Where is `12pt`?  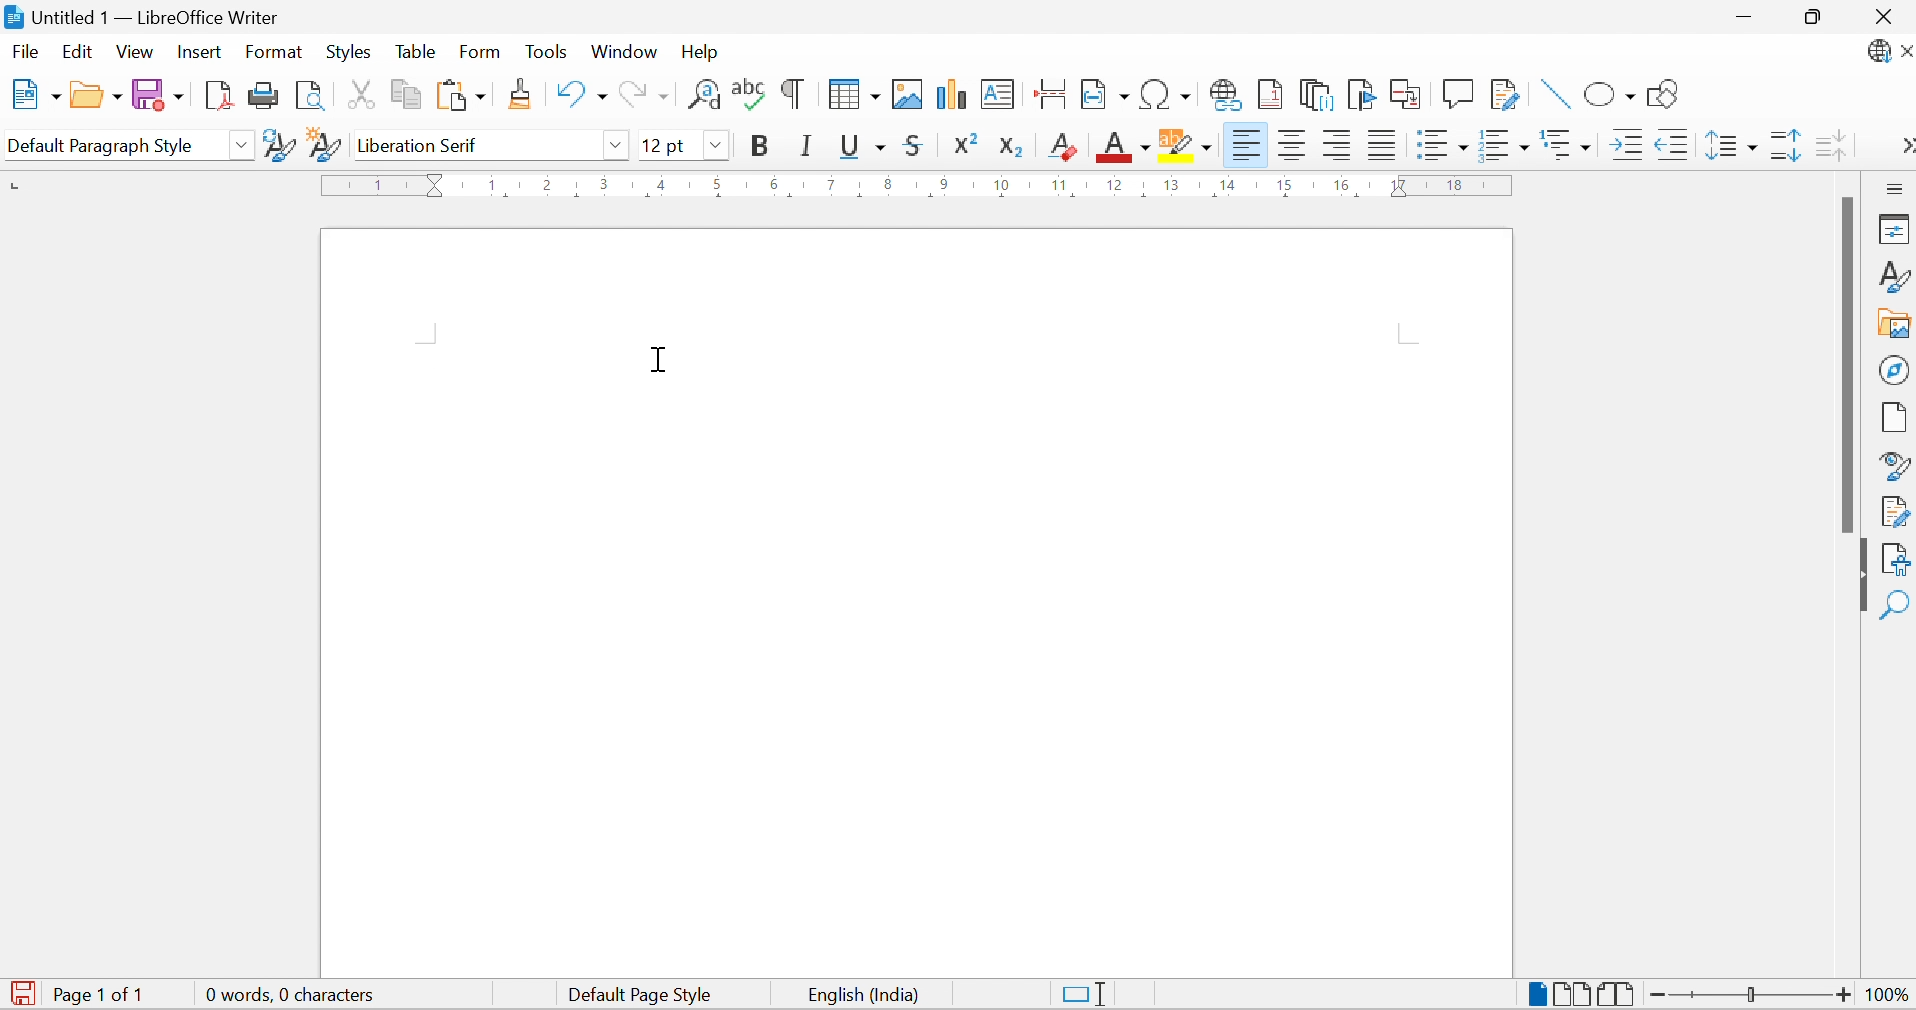 12pt is located at coordinates (665, 145).